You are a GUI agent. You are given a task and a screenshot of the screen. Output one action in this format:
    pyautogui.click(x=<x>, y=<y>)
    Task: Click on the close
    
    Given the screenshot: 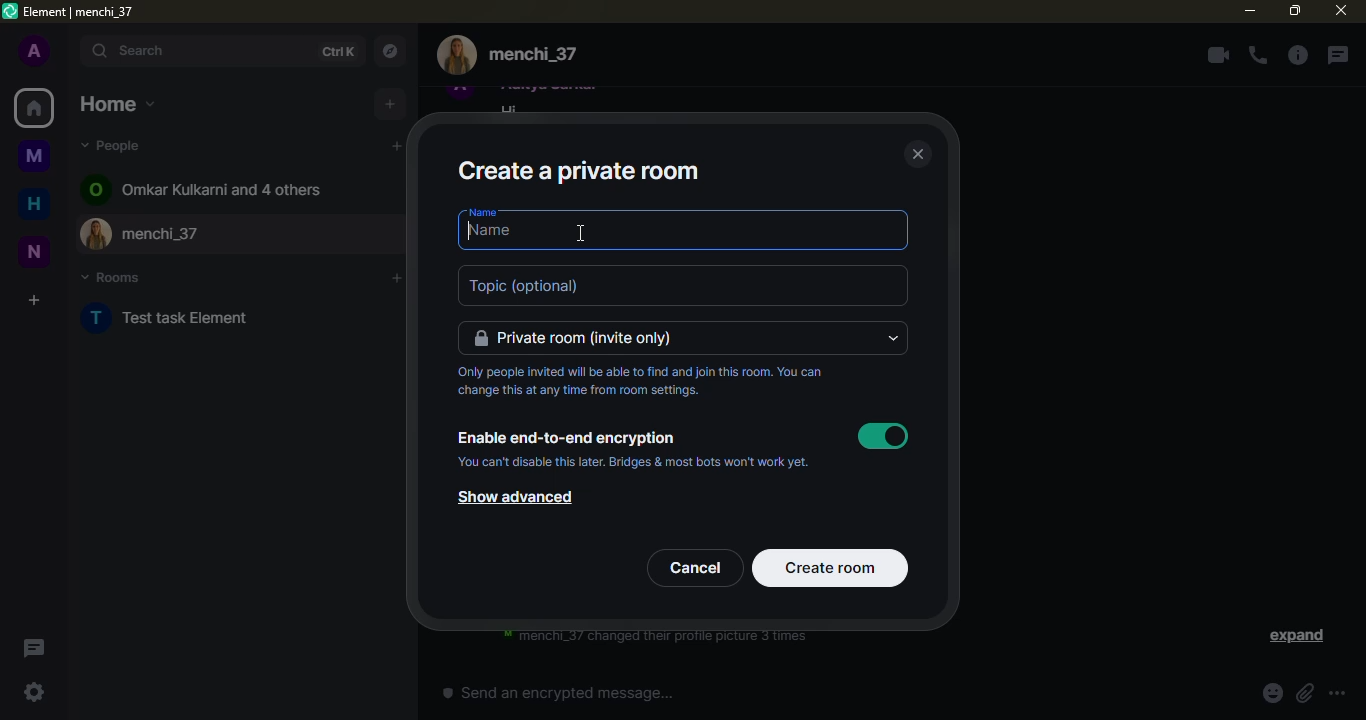 What is the action you would take?
    pyautogui.click(x=918, y=153)
    